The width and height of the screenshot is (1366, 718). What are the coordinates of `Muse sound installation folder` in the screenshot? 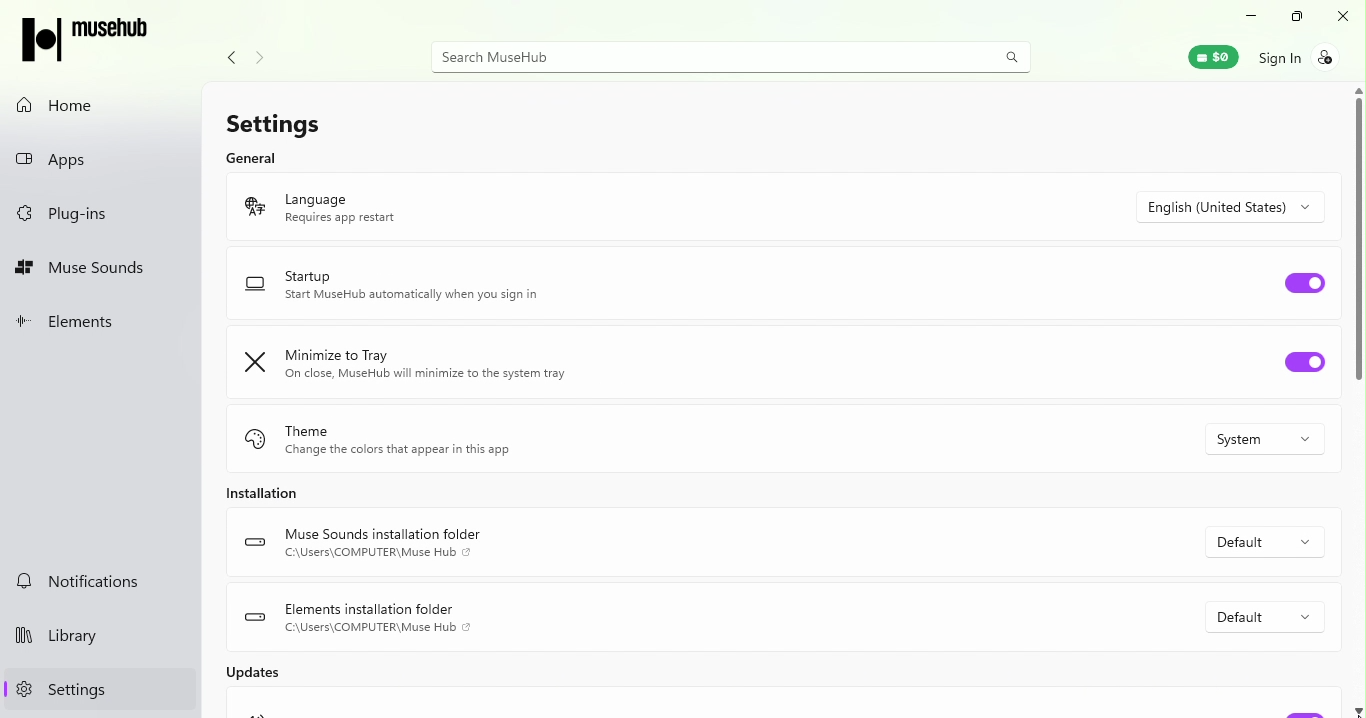 It's located at (374, 542).